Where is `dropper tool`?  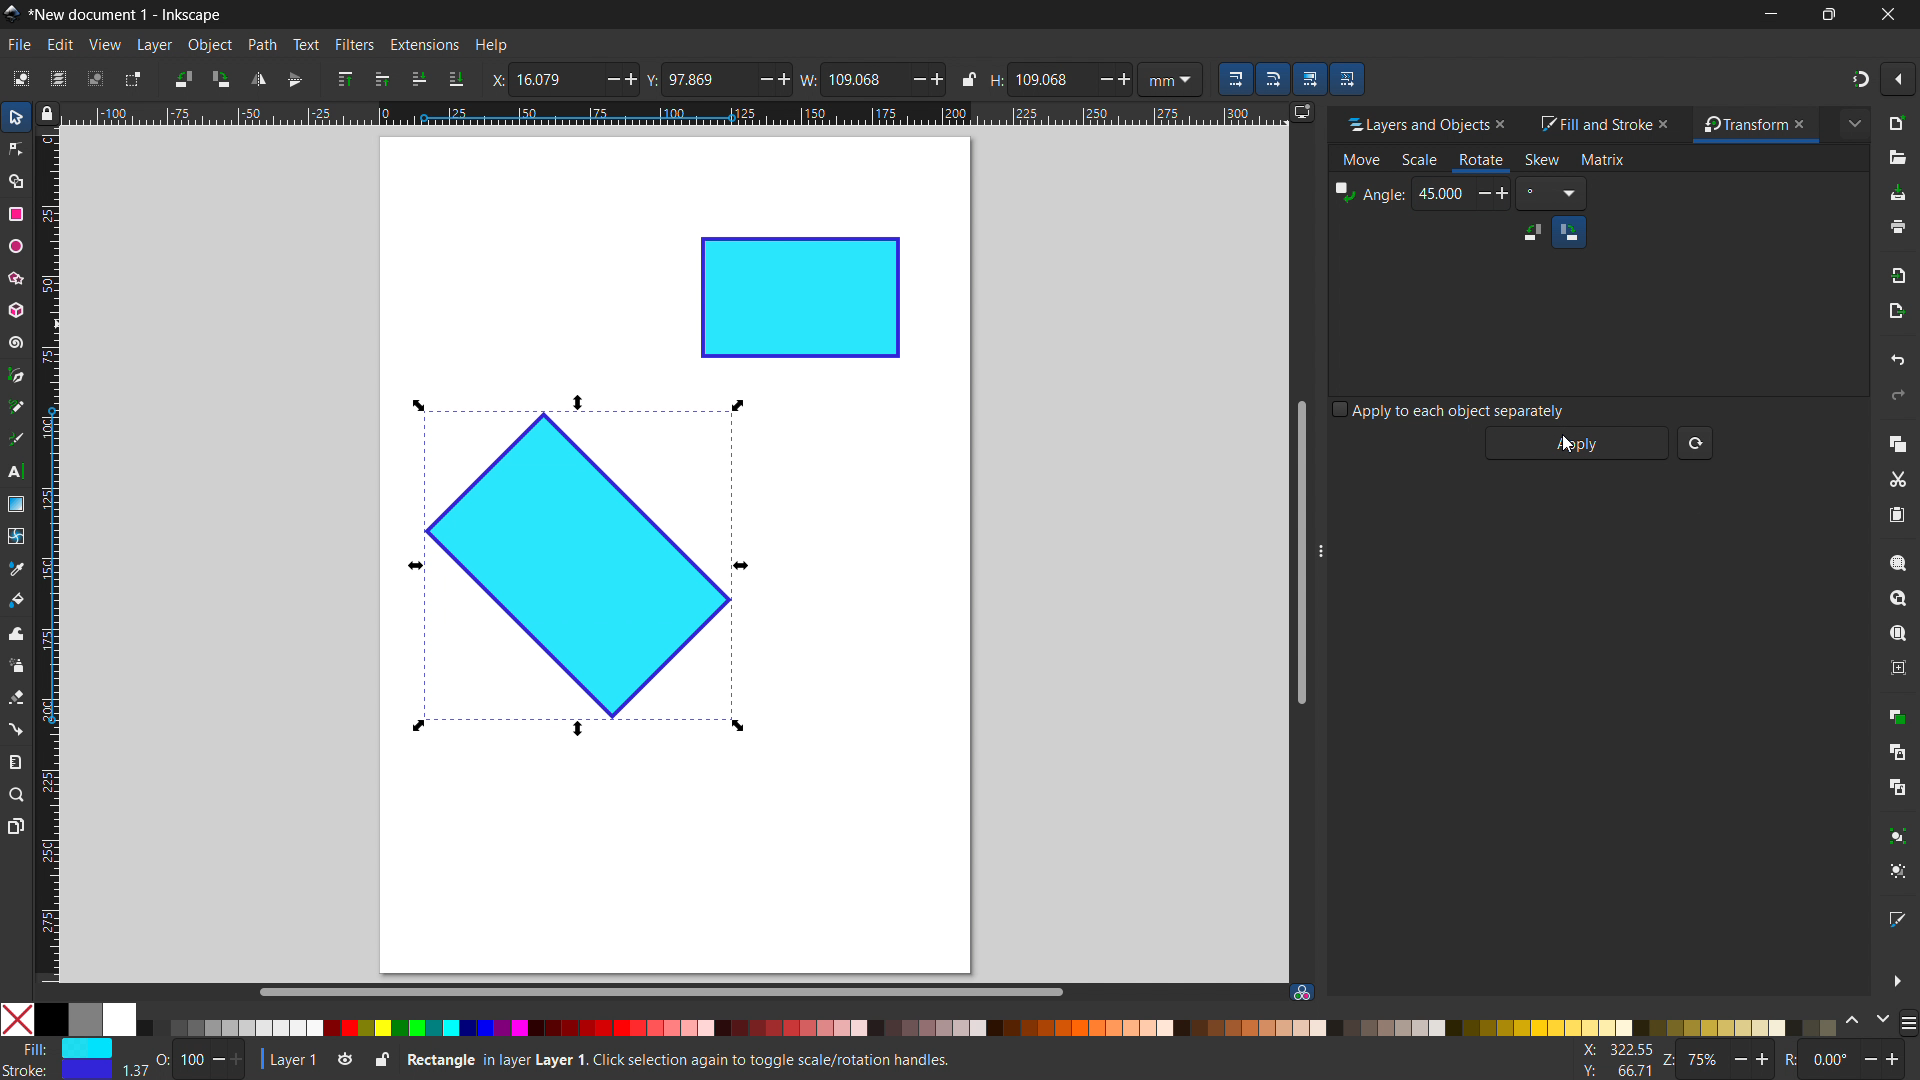
dropper tool is located at coordinates (16, 569).